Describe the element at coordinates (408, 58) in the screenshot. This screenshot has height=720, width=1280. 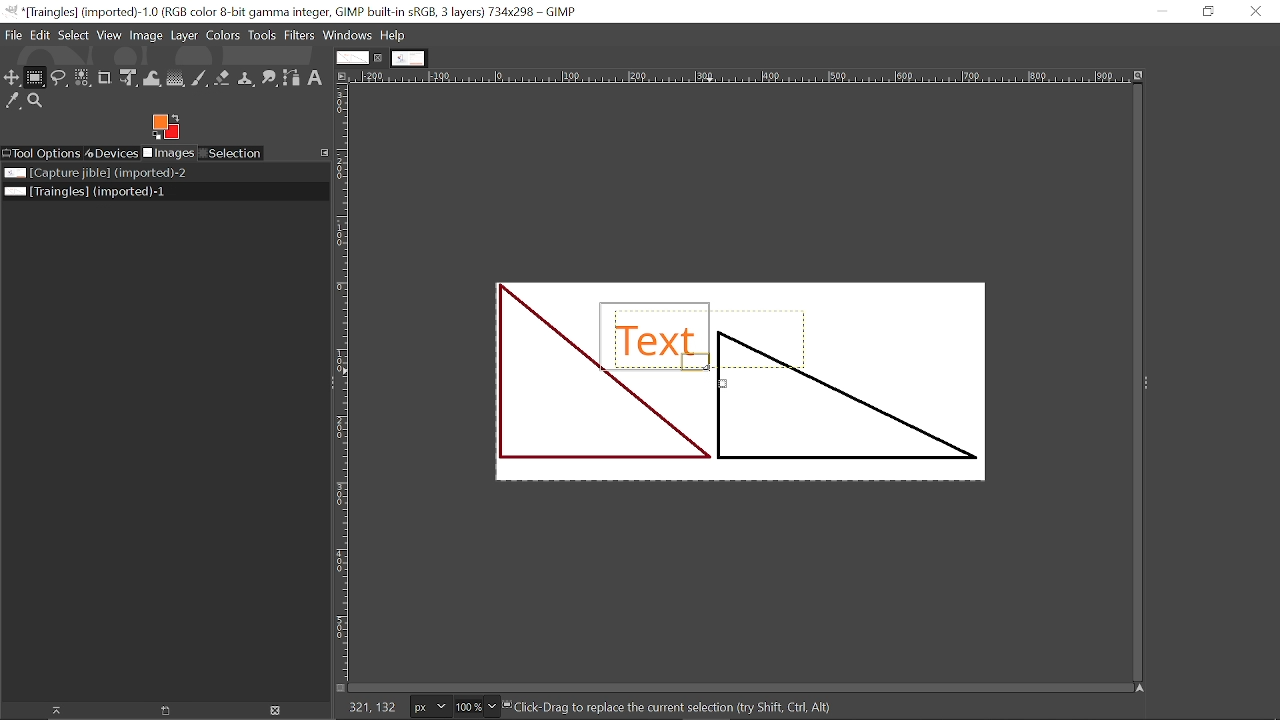
I see `Other tab` at that location.